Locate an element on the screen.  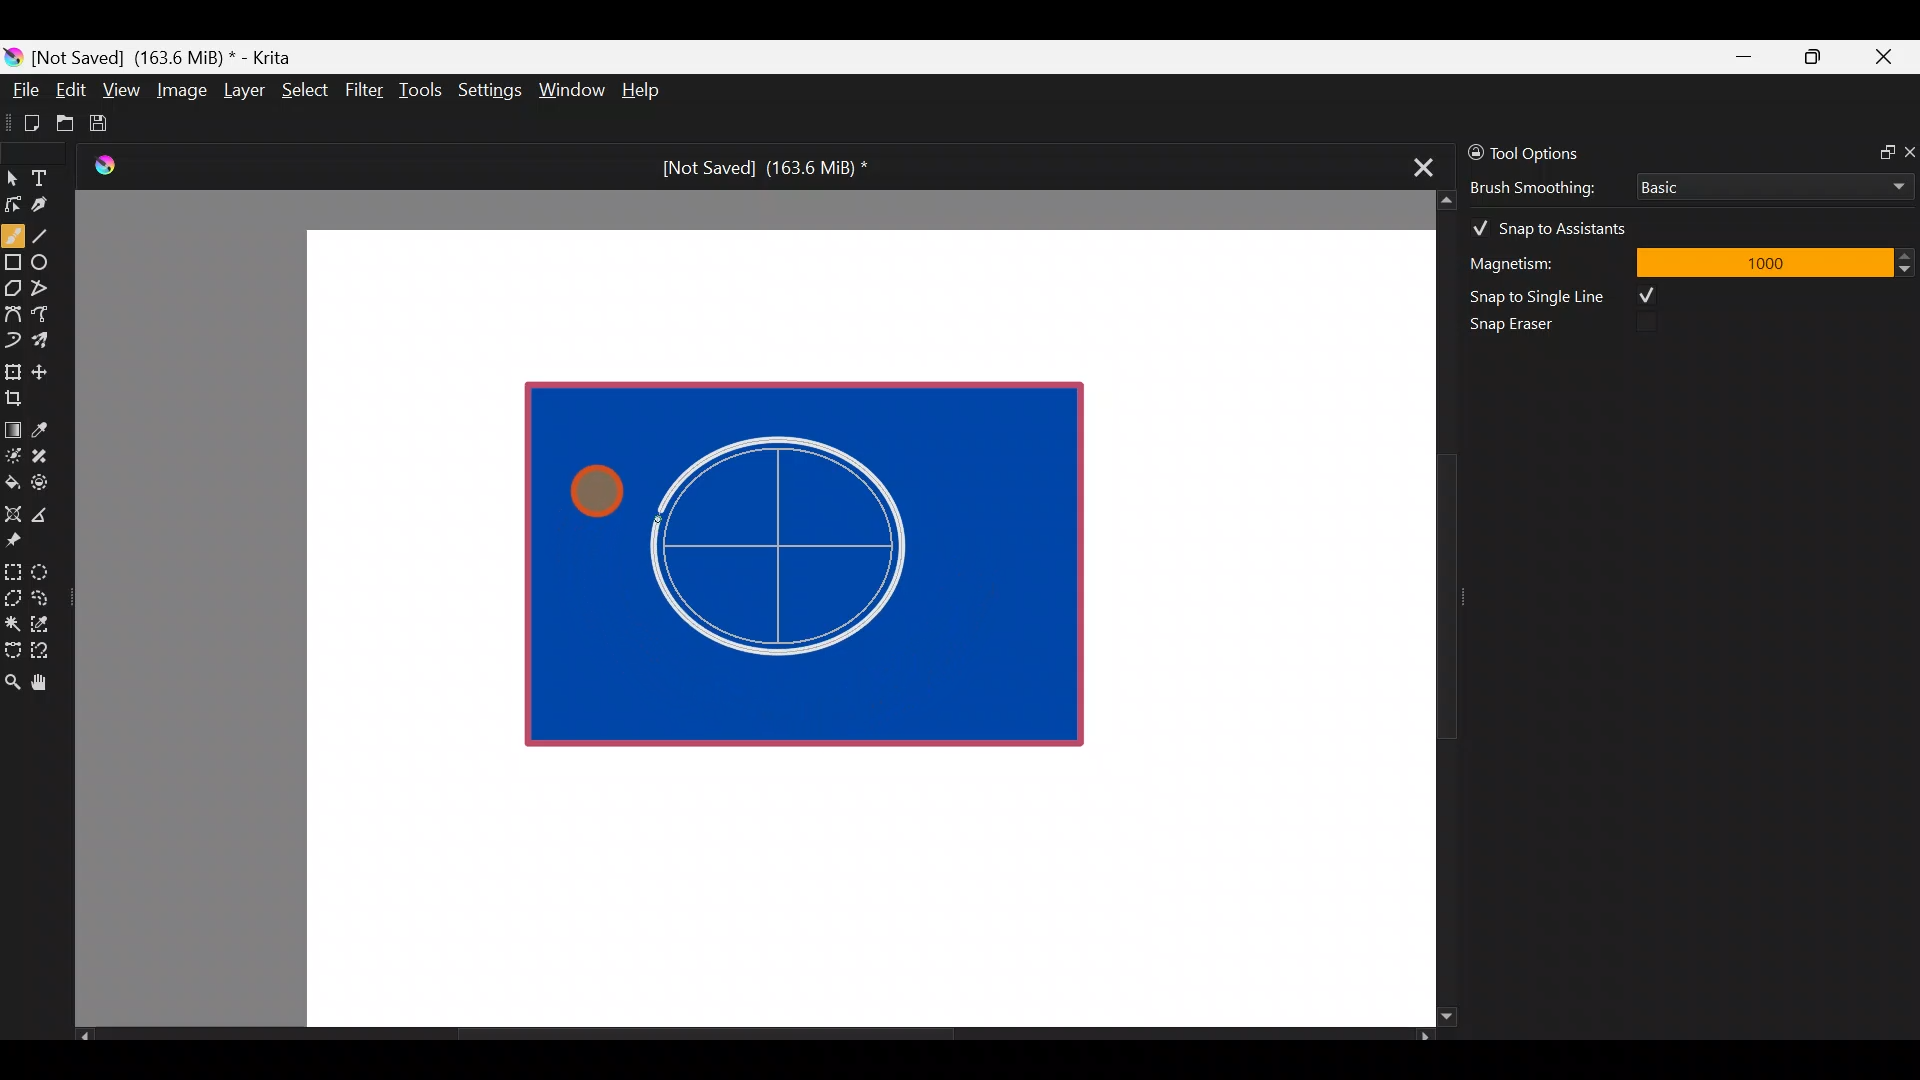
Tool options is located at coordinates (1554, 153).